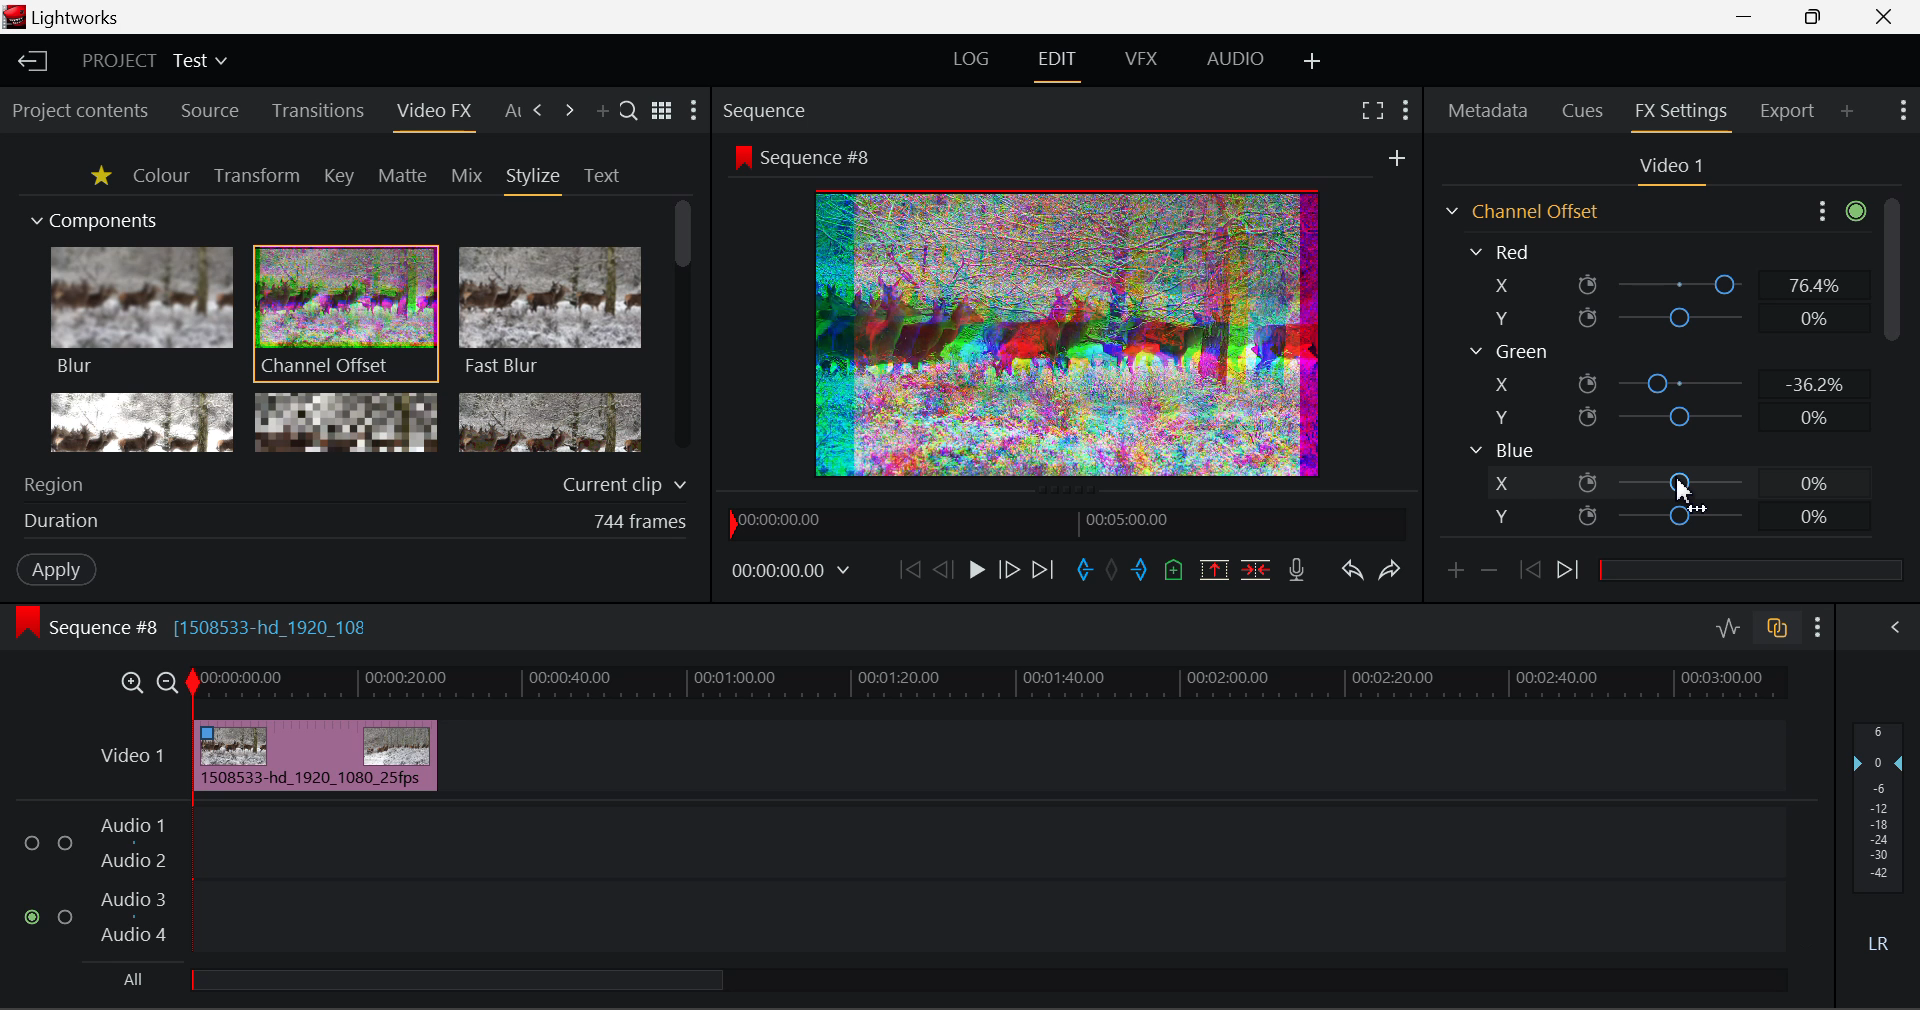  I want to click on Add keyframe, so click(1454, 576).